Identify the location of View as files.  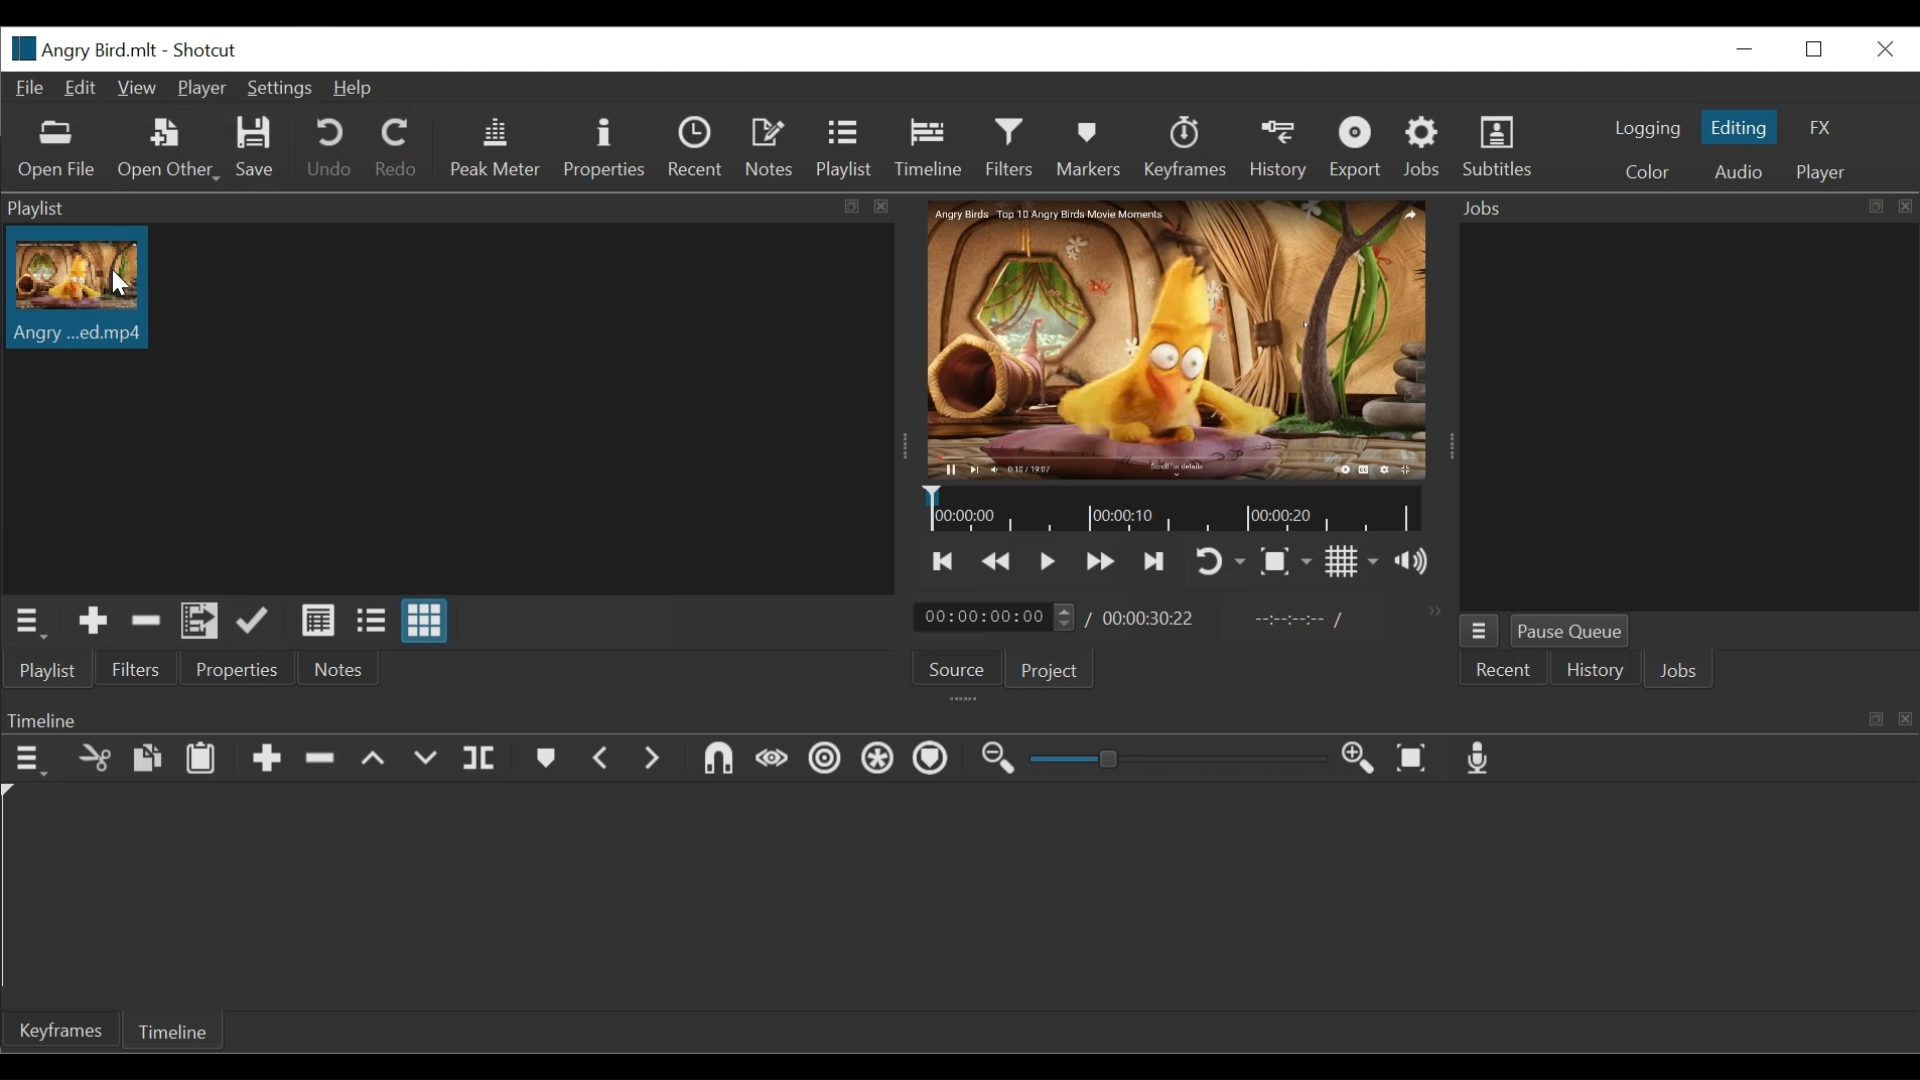
(370, 620).